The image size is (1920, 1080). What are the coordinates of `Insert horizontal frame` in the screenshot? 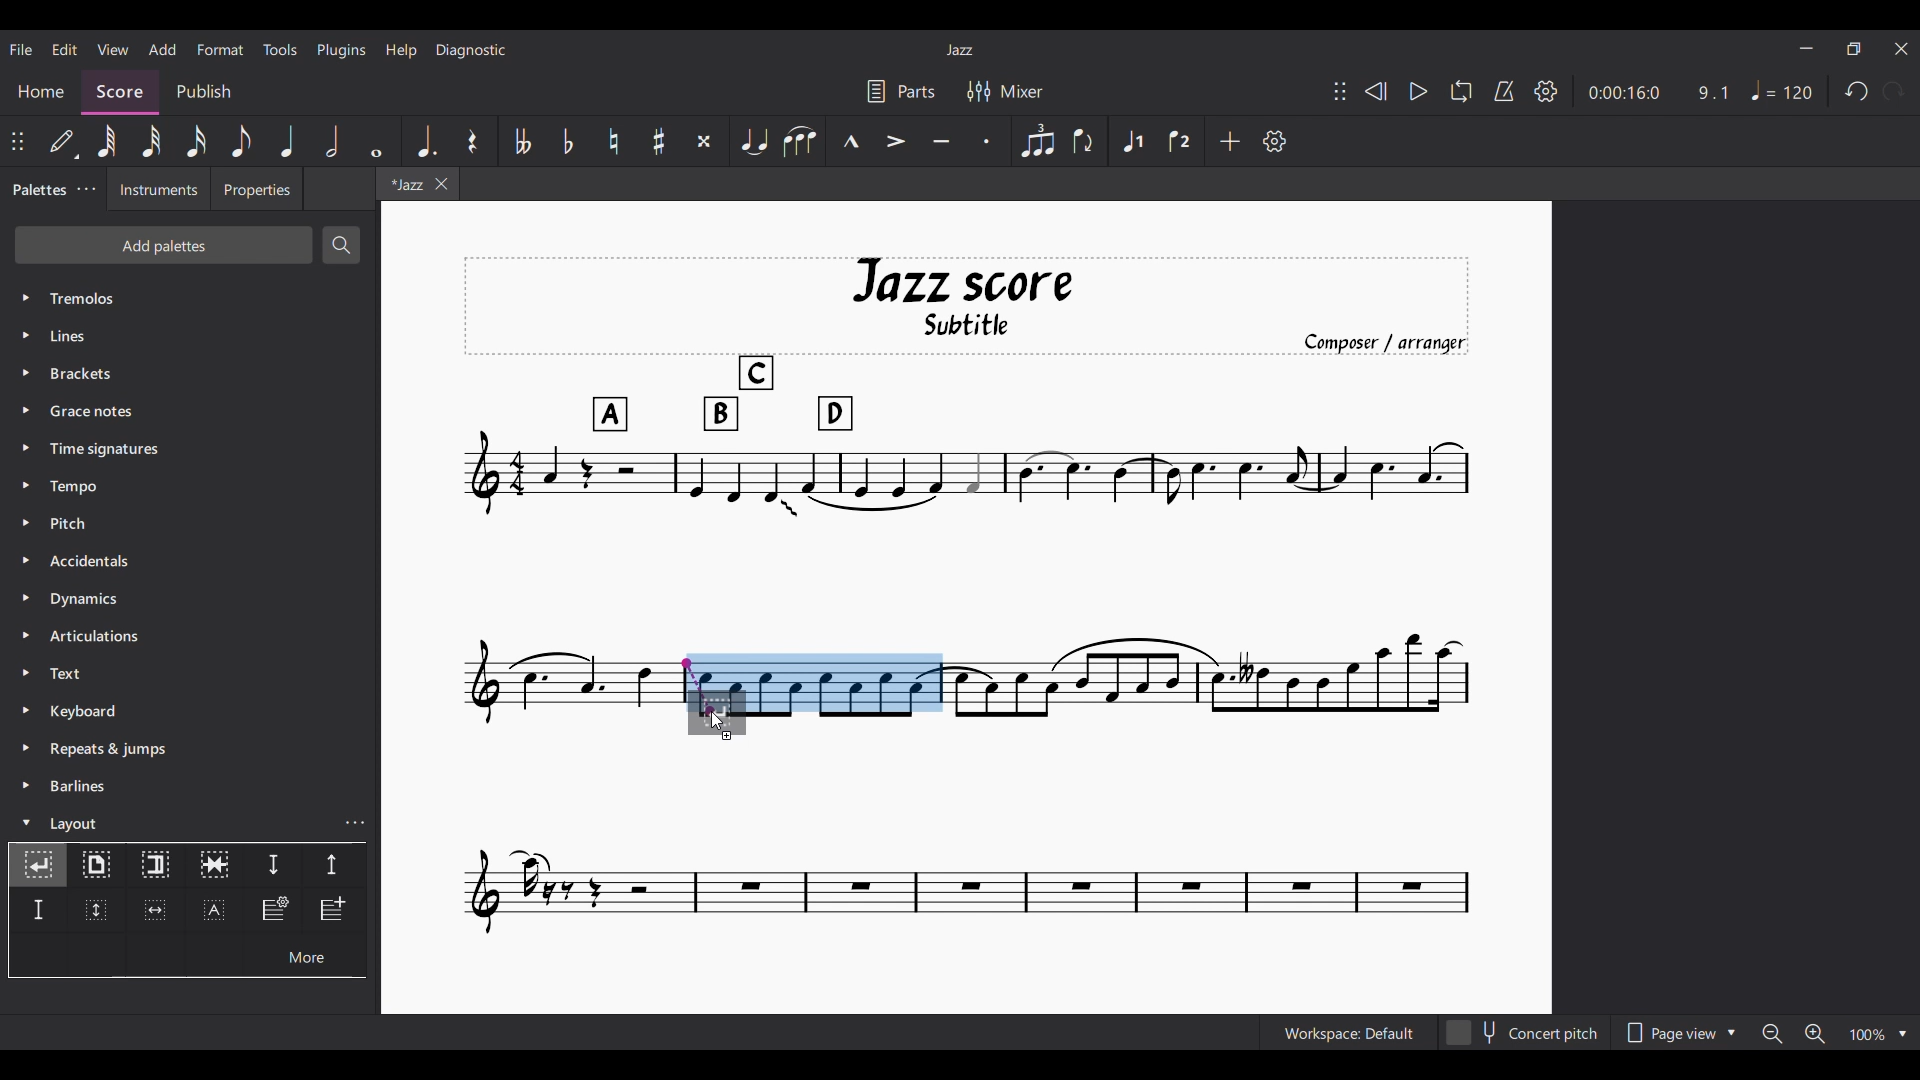 It's located at (155, 910).